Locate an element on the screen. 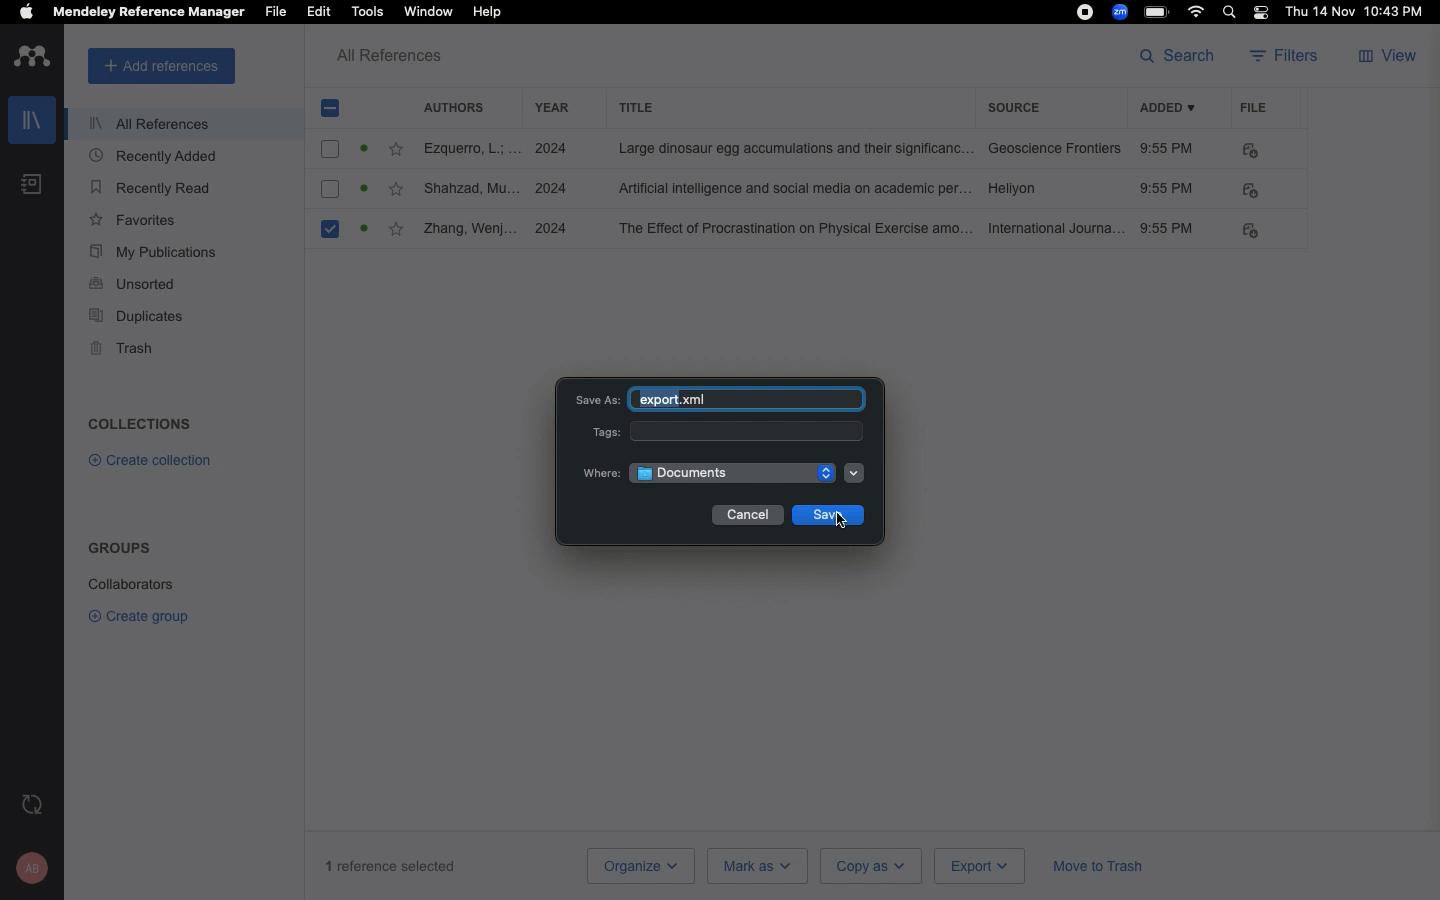 This screenshot has height=900, width=1440. Tools is located at coordinates (365, 11).